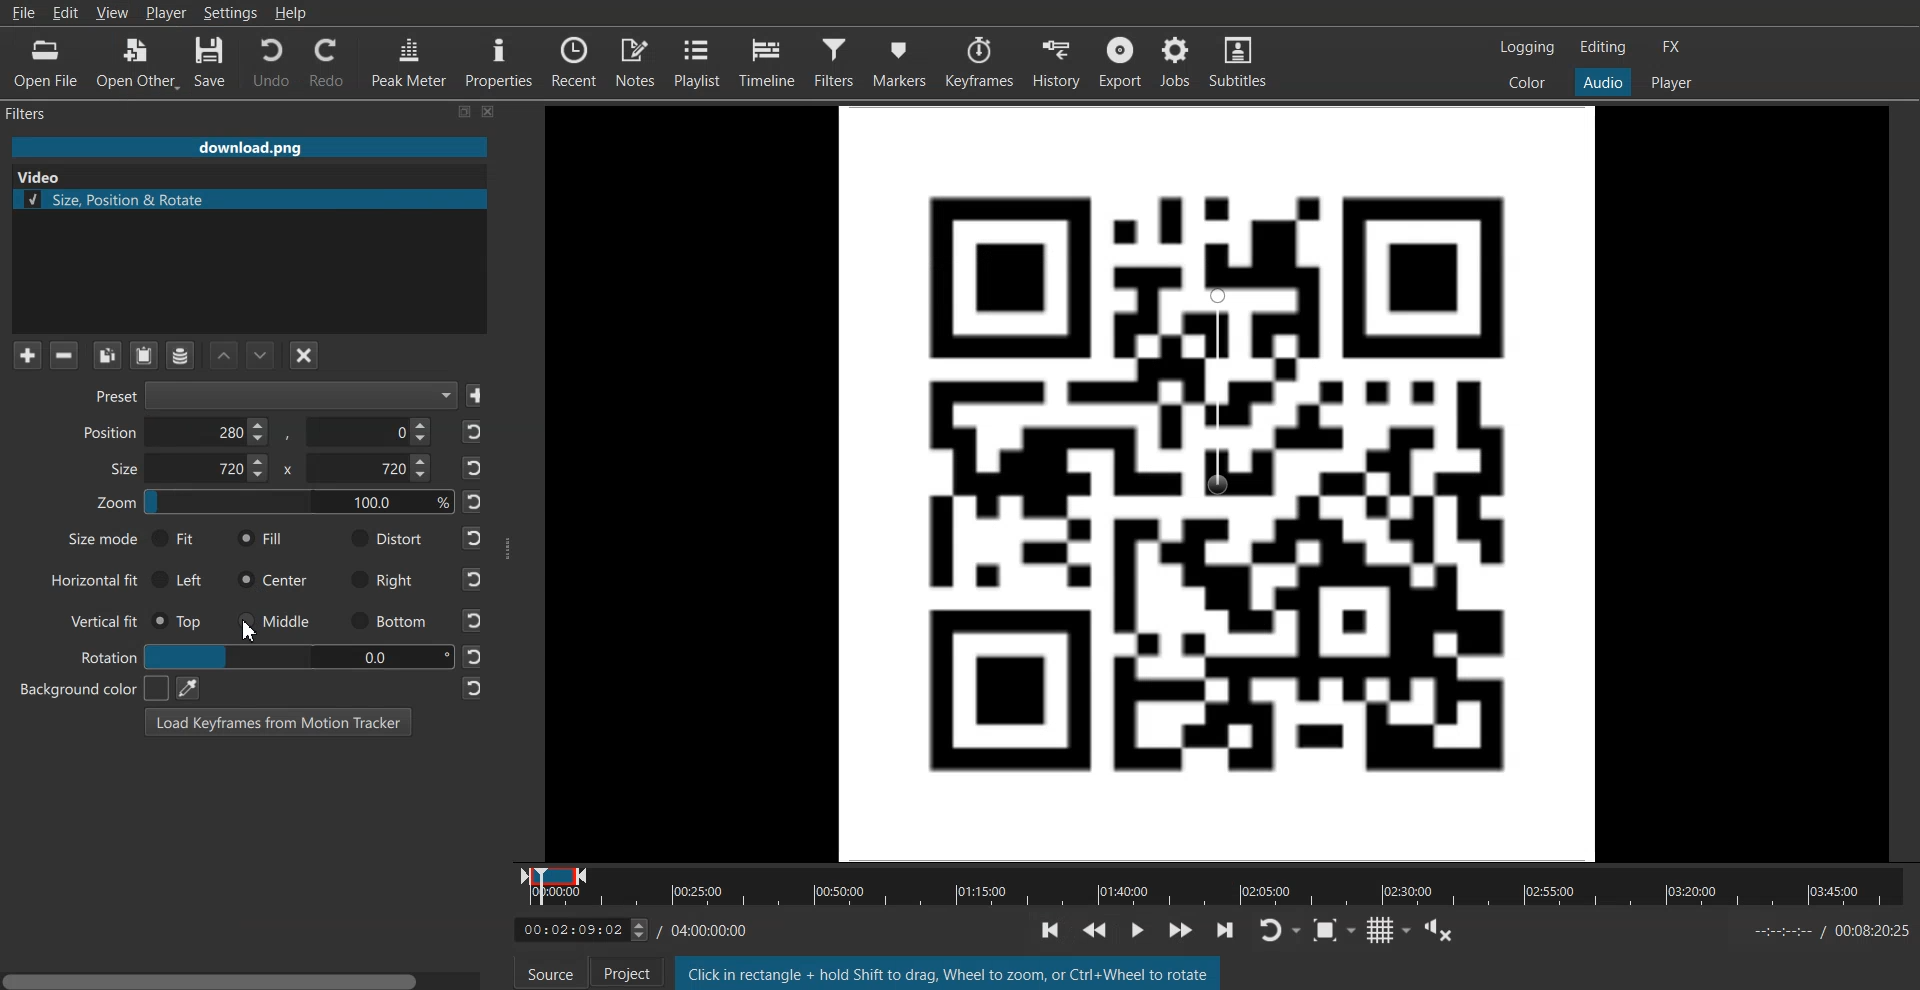  What do you see at coordinates (1231, 934) in the screenshot?
I see `Skip to the next point` at bounding box center [1231, 934].